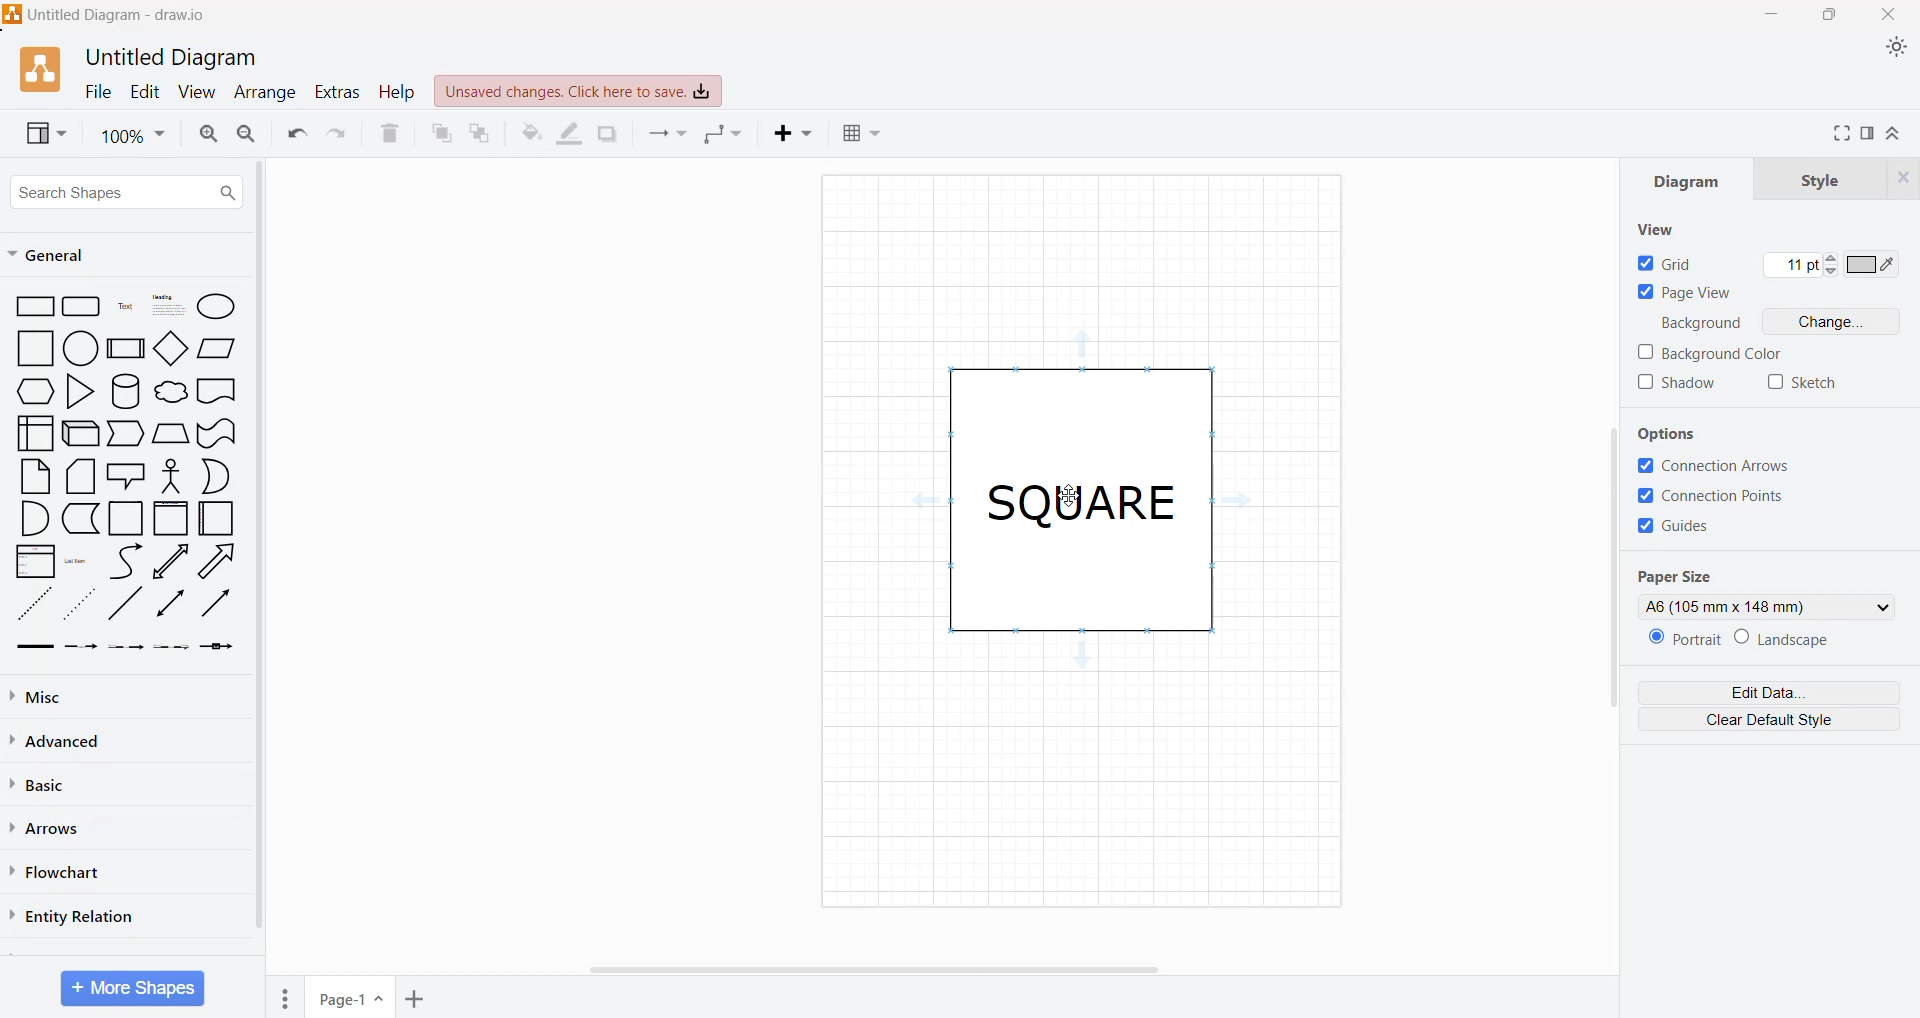 The image size is (1920, 1018). I want to click on Stacked Papers , so click(79, 476).